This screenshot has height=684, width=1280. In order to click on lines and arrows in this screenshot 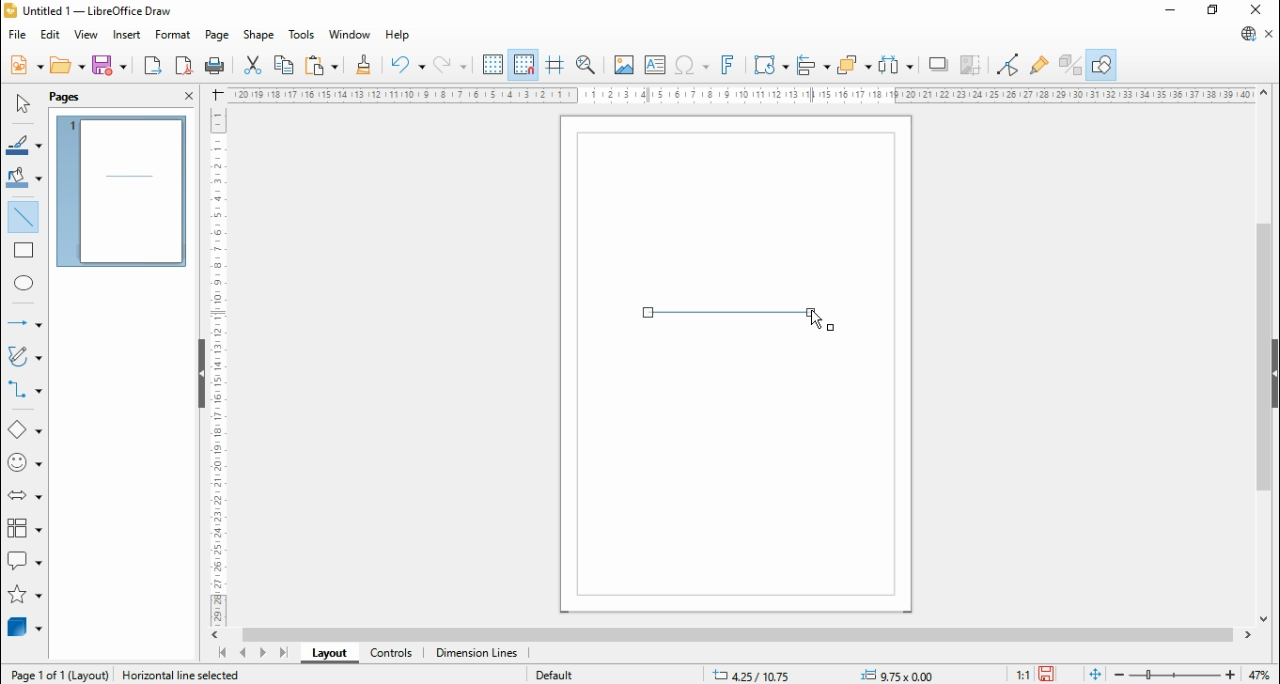, I will do `click(22, 323)`.